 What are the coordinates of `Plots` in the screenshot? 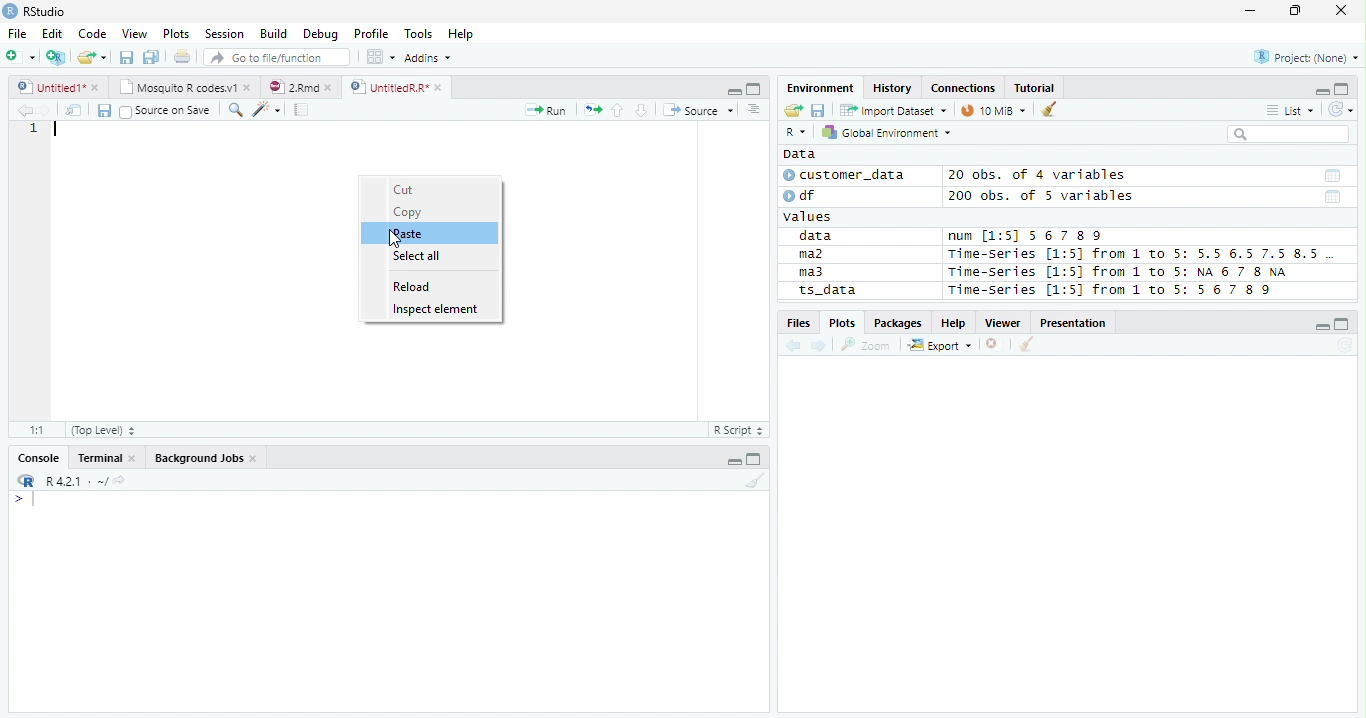 It's located at (176, 34).